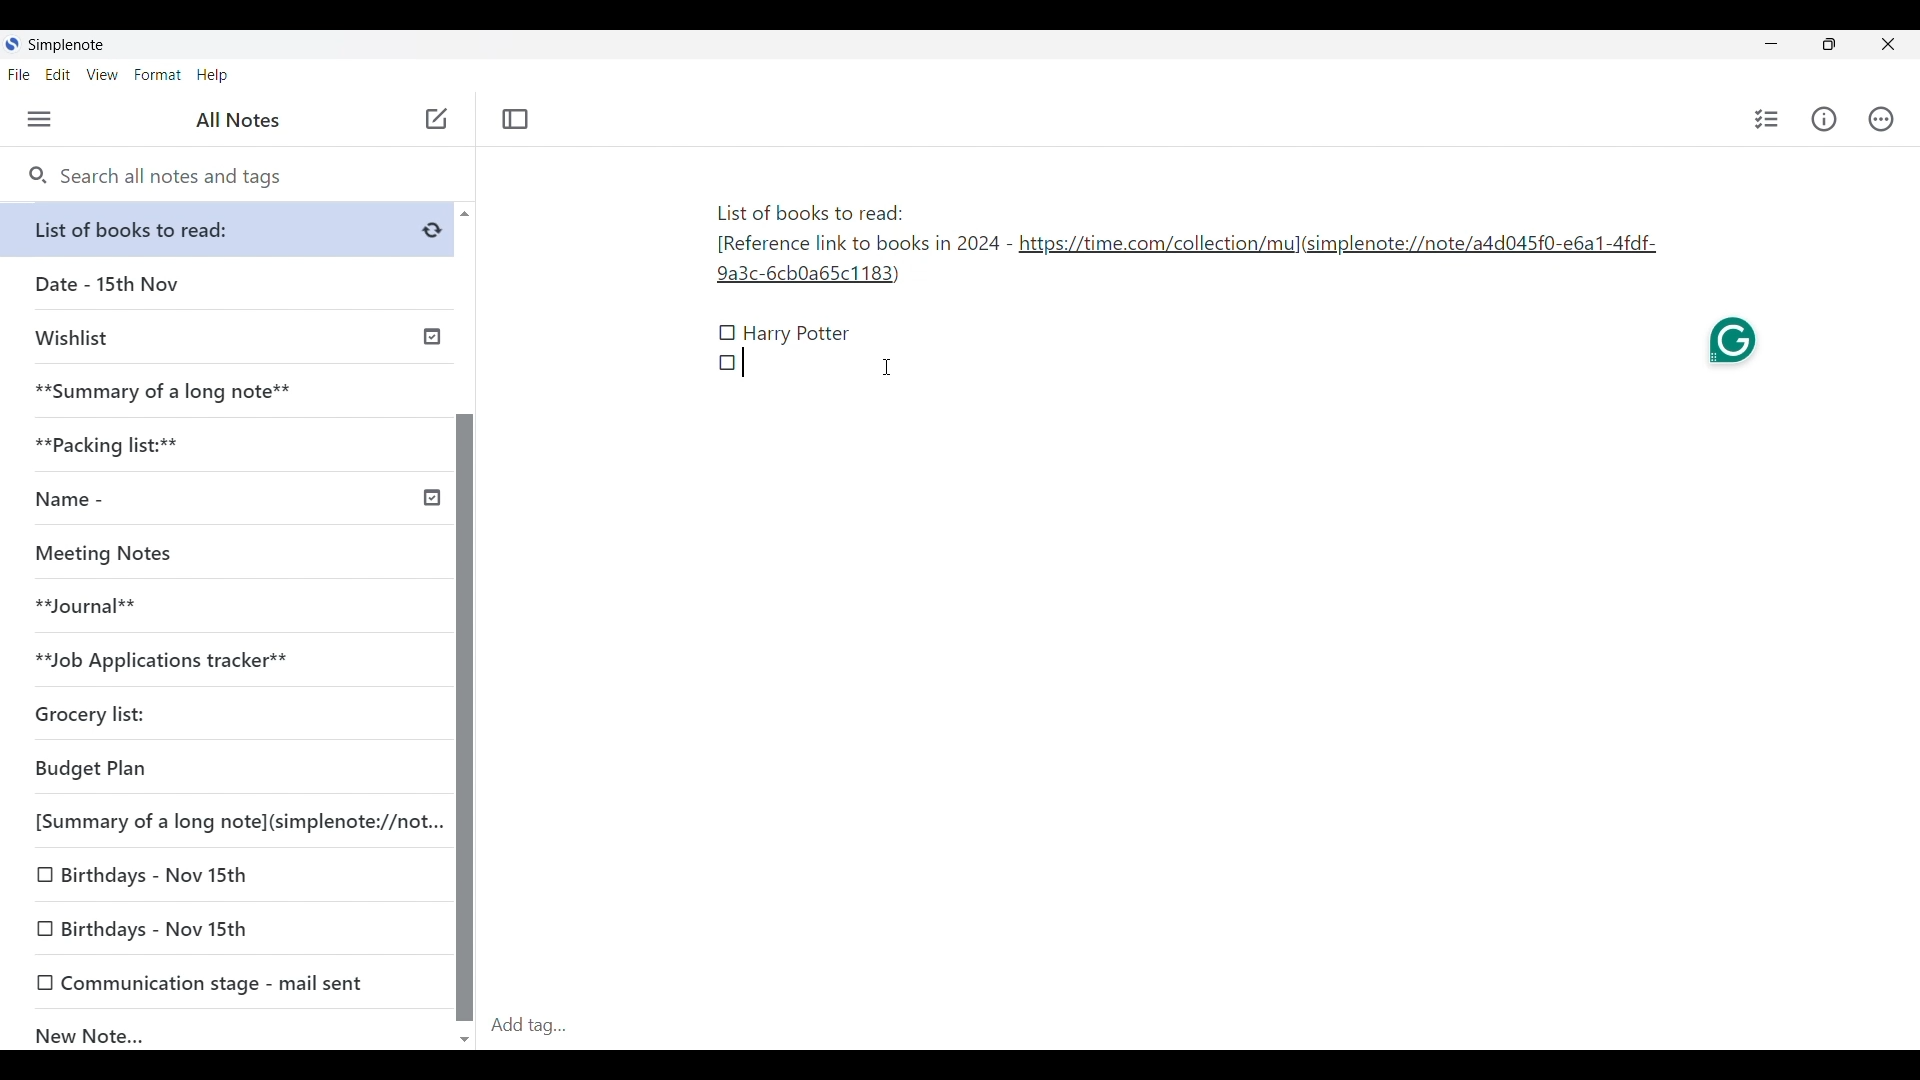  What do you see at coordinates (1881, 119) in the screenshot?
I see `Actions` at bounding box center [1881, 119].